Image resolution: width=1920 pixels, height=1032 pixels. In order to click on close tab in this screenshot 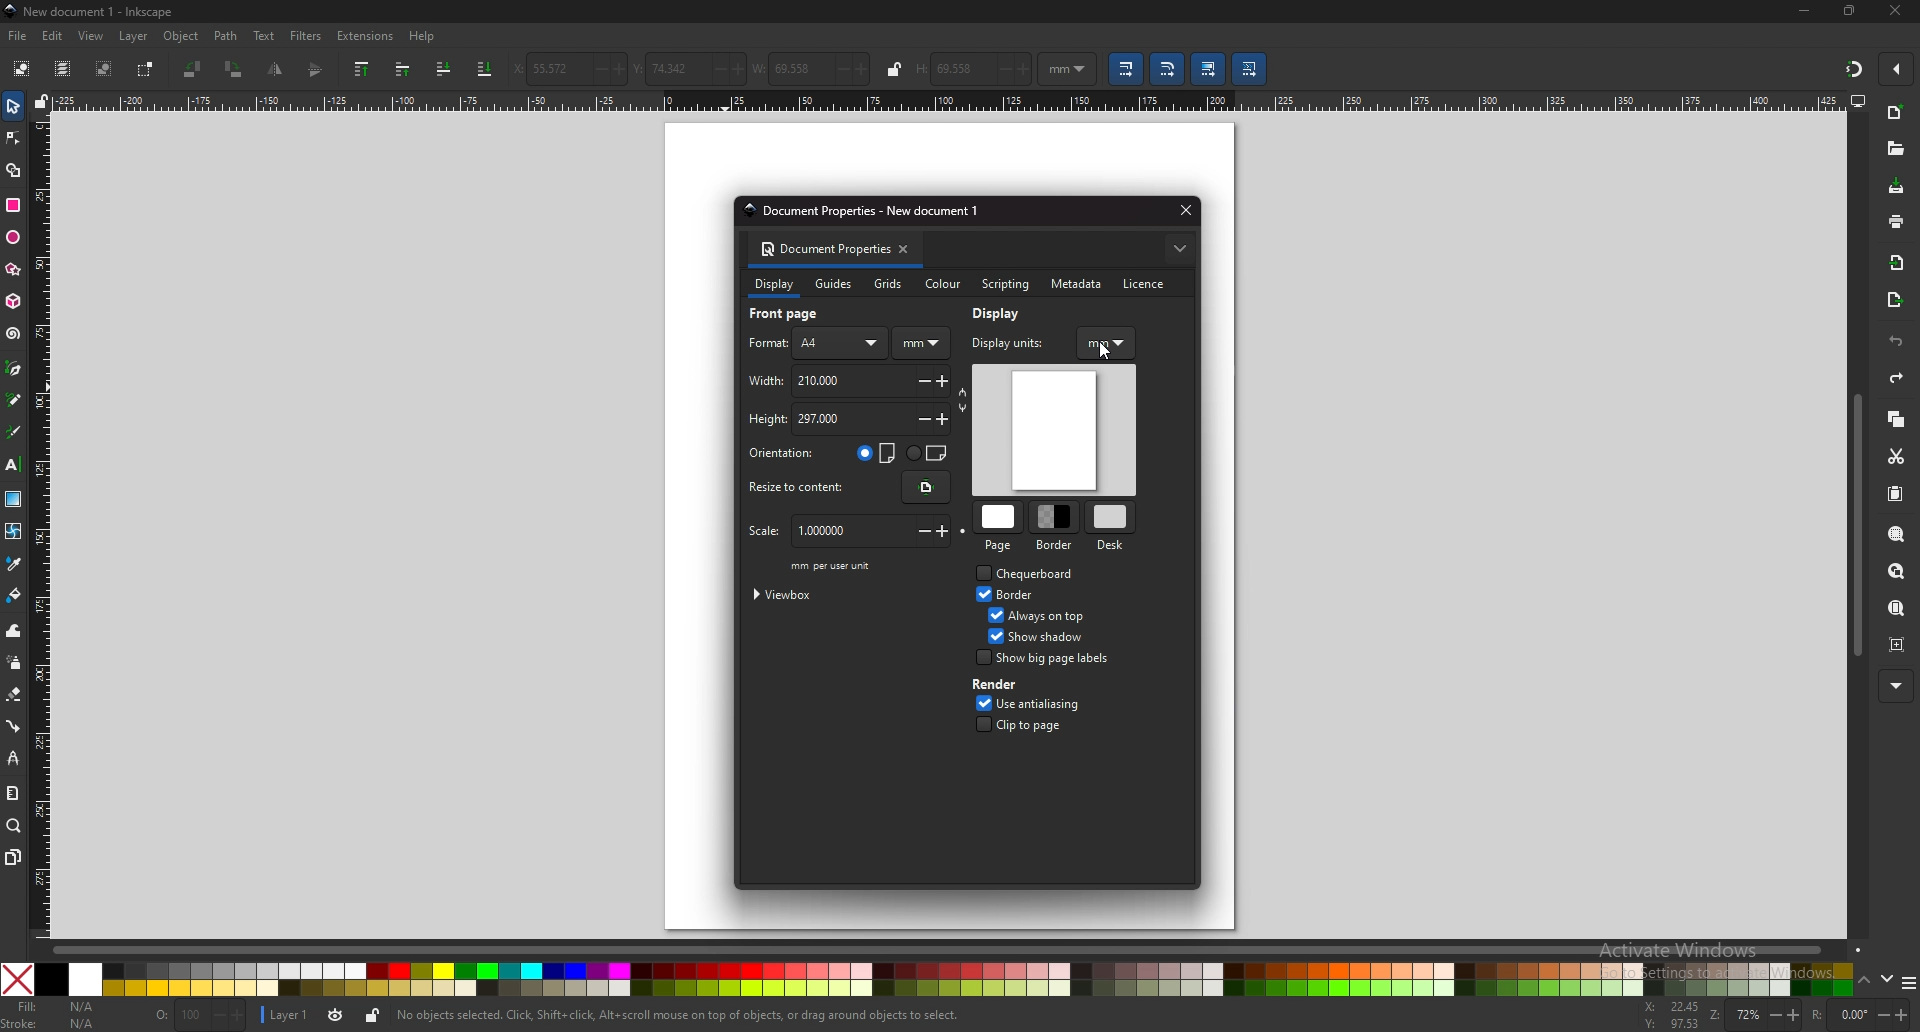, I will do `click(908, 249)`.